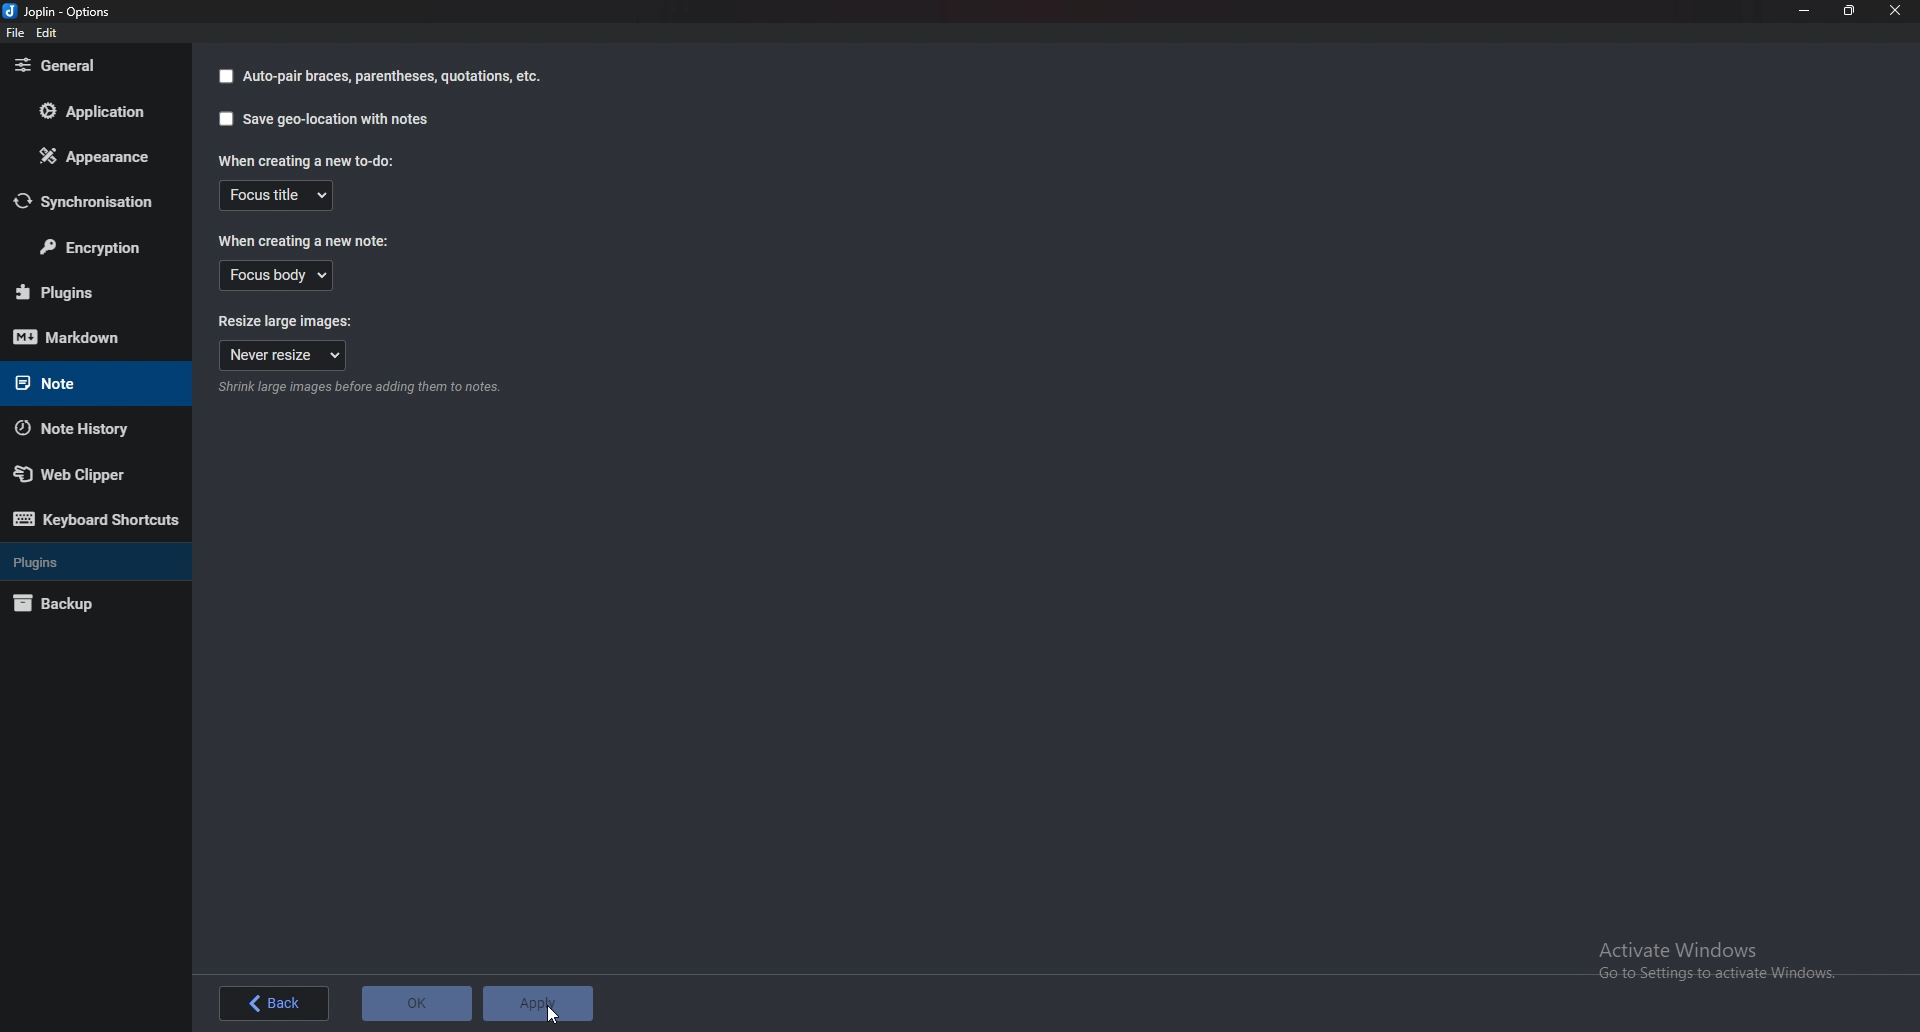 The width and height of the screenshot is (1920, 1032). What do you see at coordinates (89, 64) in the screenshot?
I see `general` at bounding box center [89, 64].